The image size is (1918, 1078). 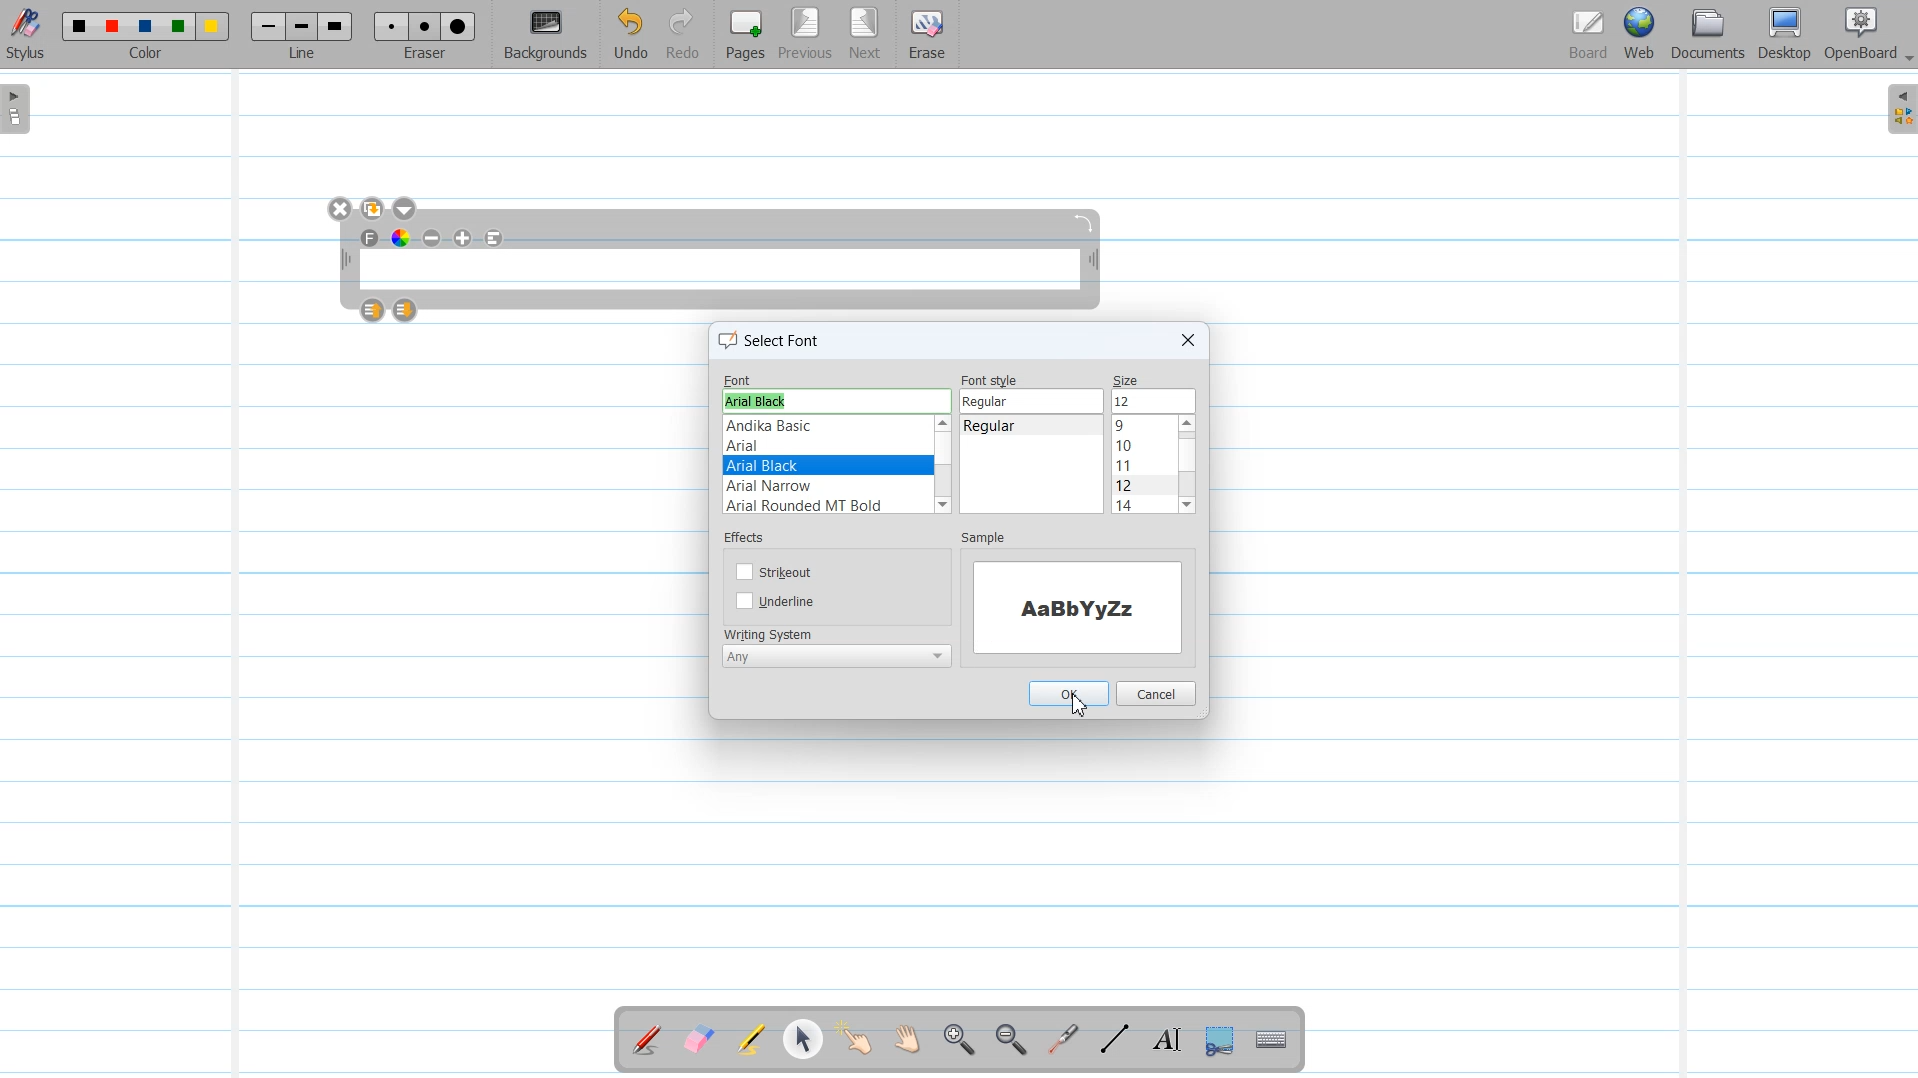 What do you see at coordinates (855, 1041) in the screenshot?
I see `Interact With Item` at bounding box center [855, 1041].